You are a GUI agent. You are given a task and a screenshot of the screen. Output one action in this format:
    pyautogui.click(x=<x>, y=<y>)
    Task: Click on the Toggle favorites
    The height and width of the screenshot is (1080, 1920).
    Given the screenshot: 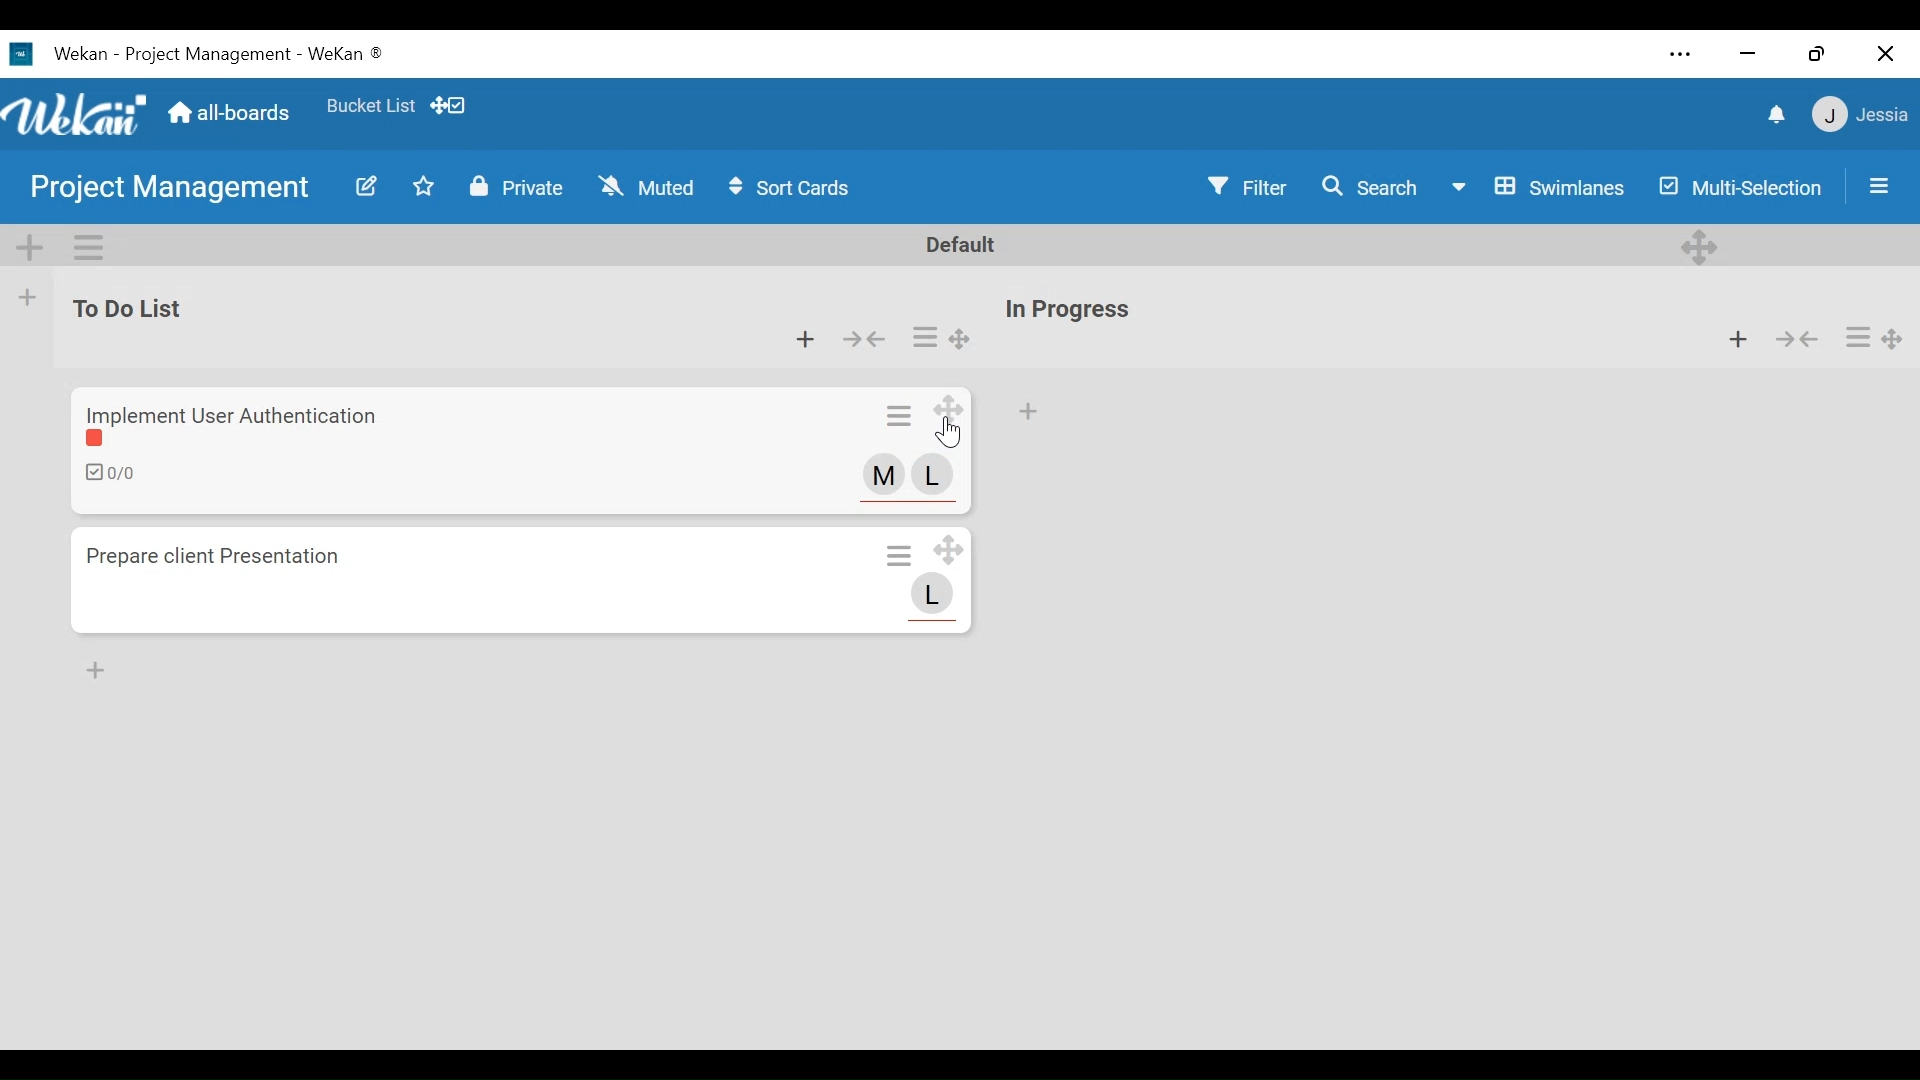 What is the action you would take?
    pyautogui.click(x=423, y=185)
    